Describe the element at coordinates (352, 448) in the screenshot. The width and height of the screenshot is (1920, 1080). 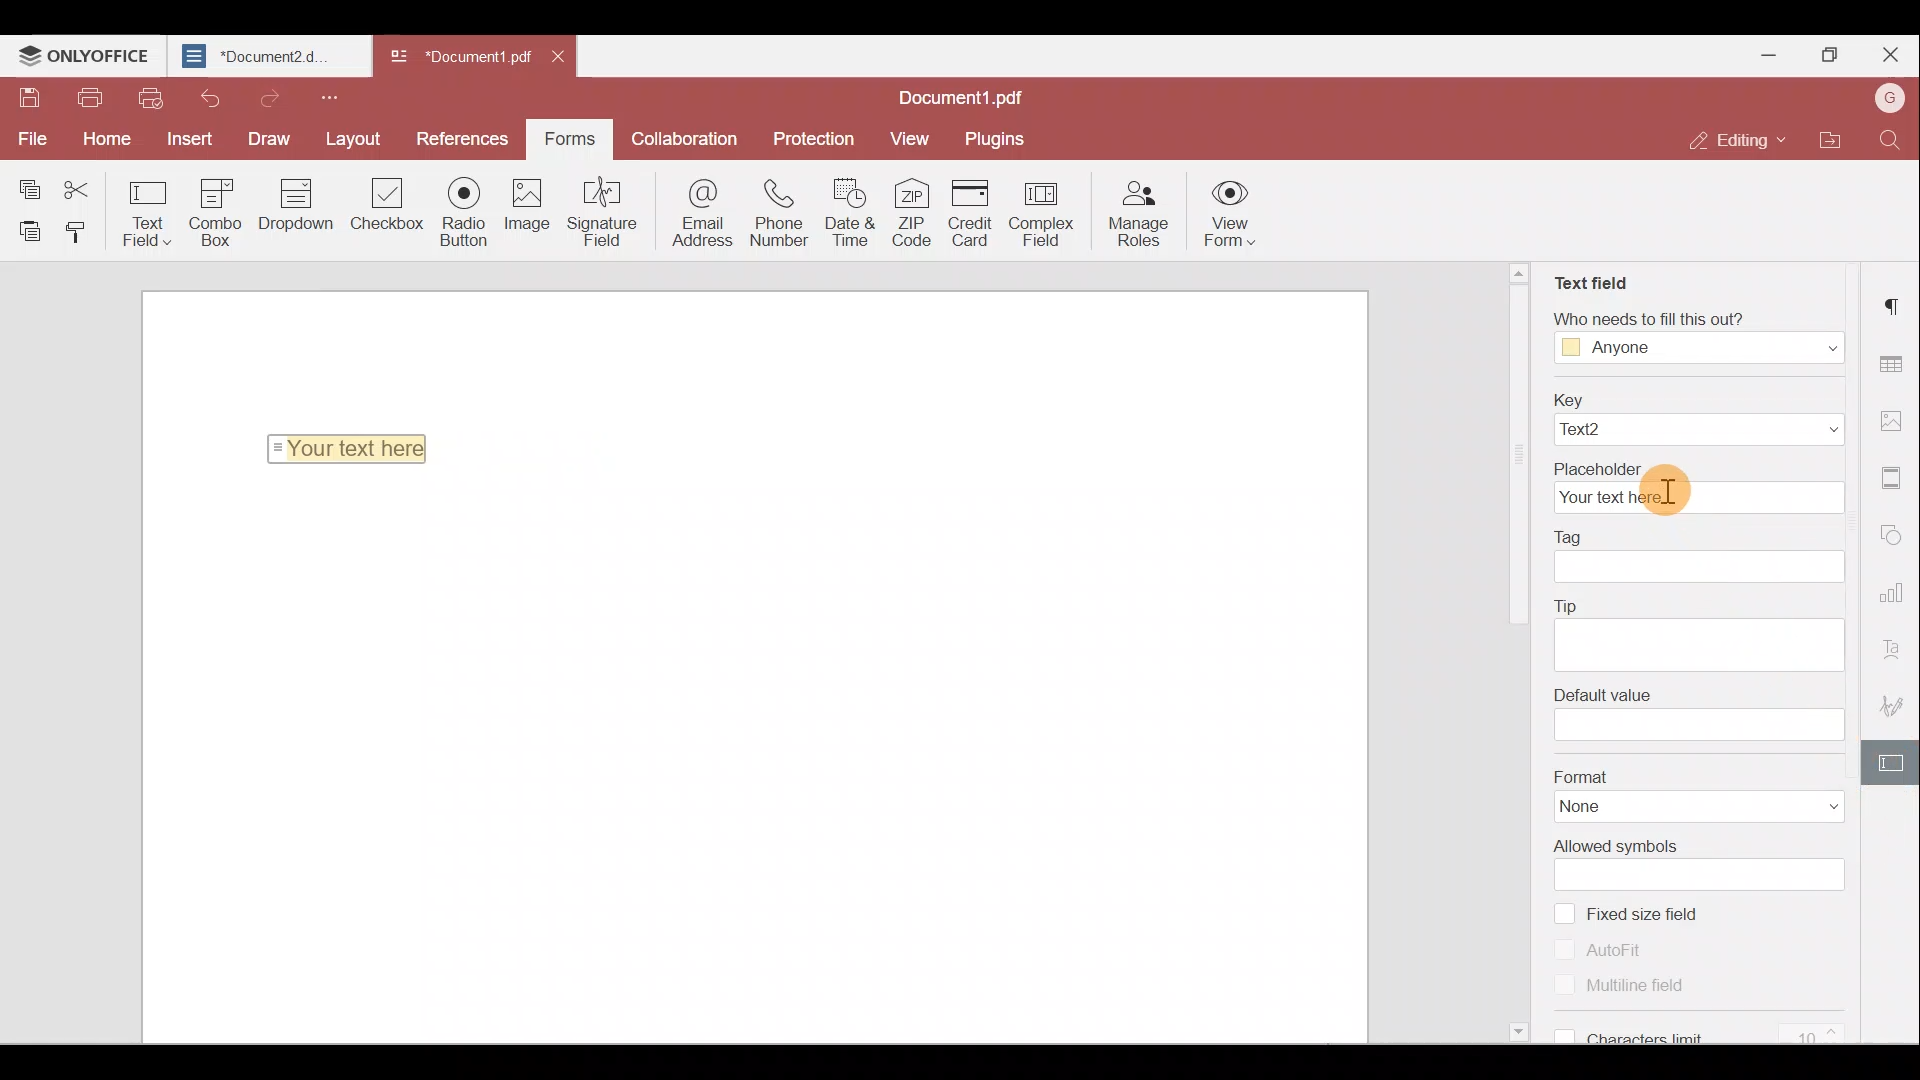
I see `Your text here` at that location.